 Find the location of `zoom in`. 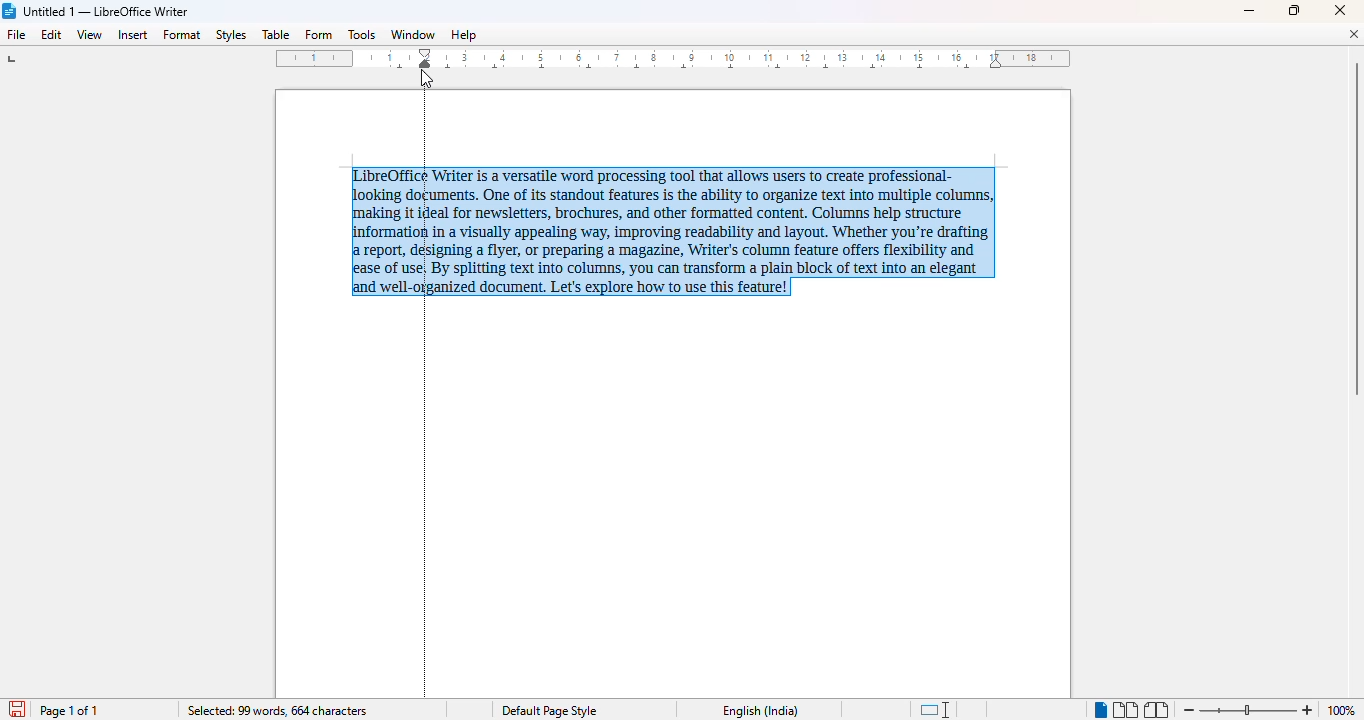

zoom in is located at coordinates (1309, 710).